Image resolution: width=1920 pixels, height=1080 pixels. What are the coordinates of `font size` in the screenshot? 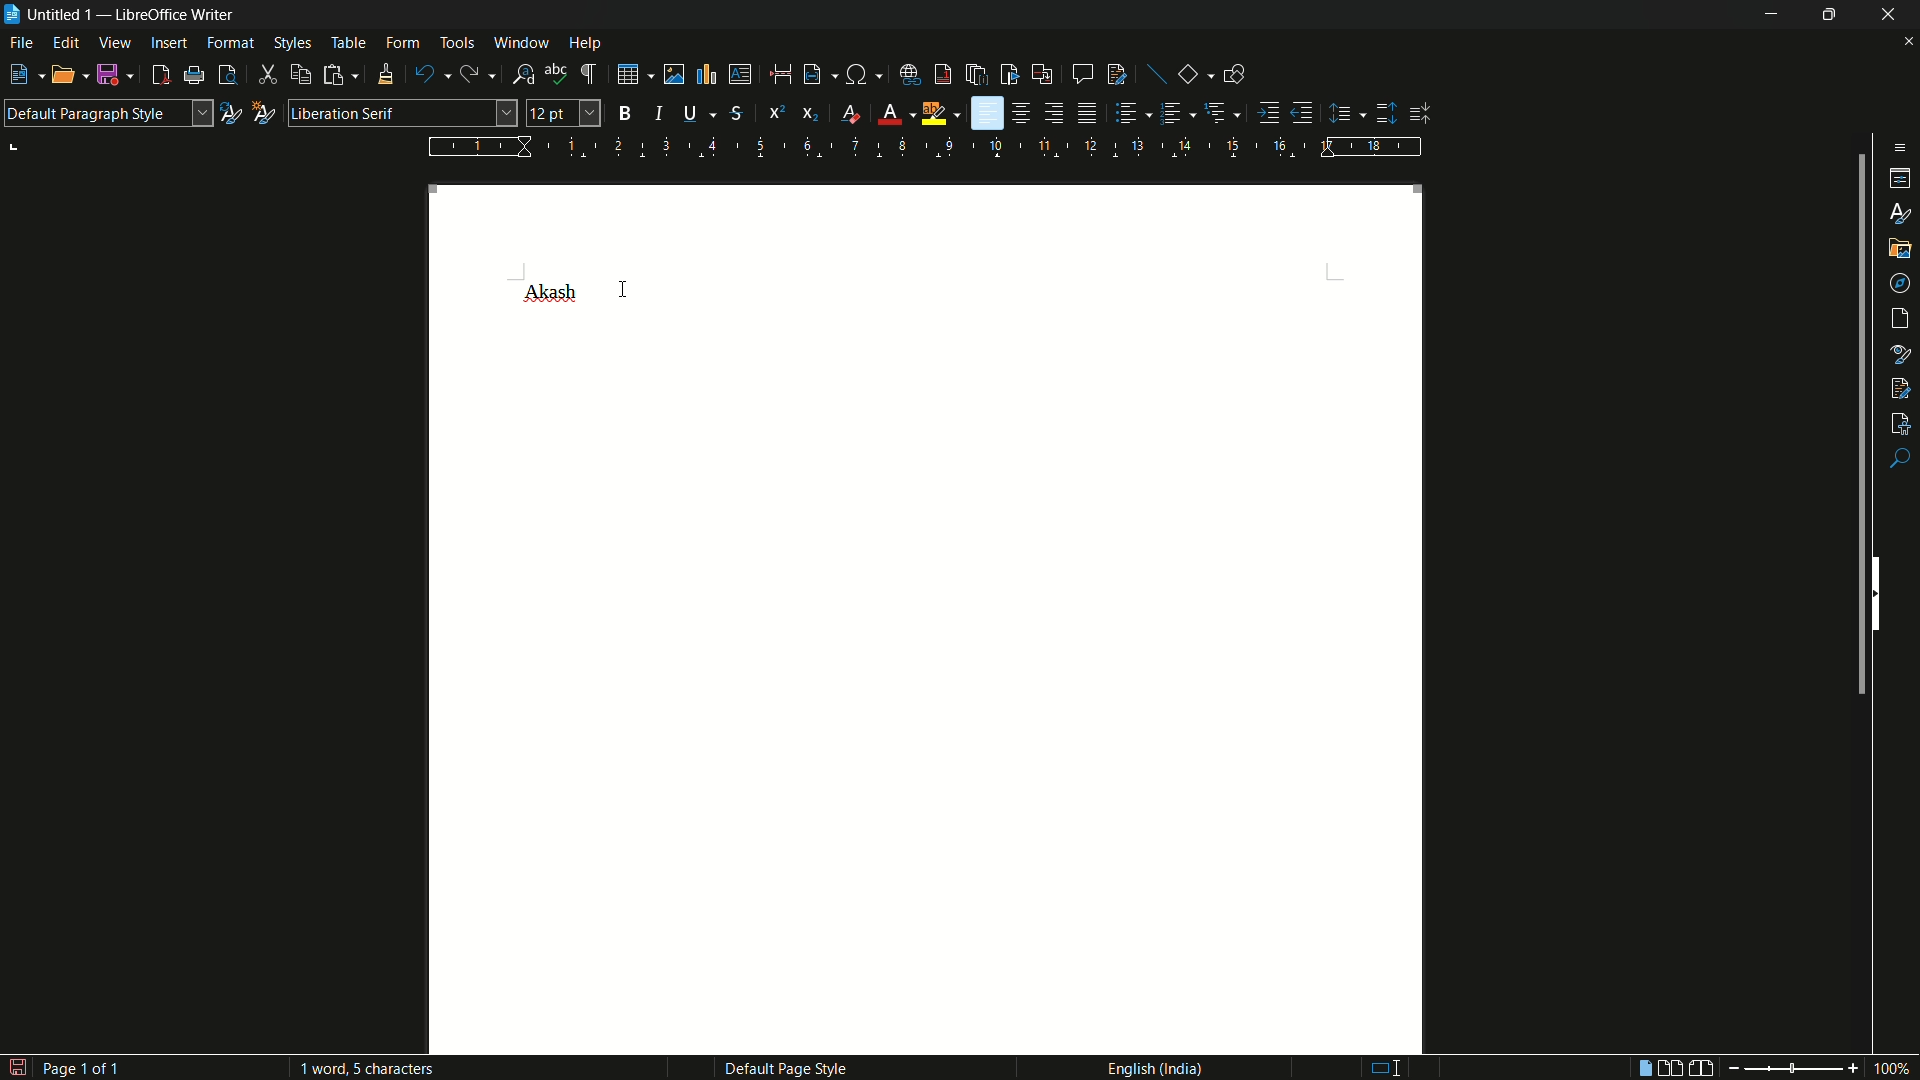 It's located at (564, 114).